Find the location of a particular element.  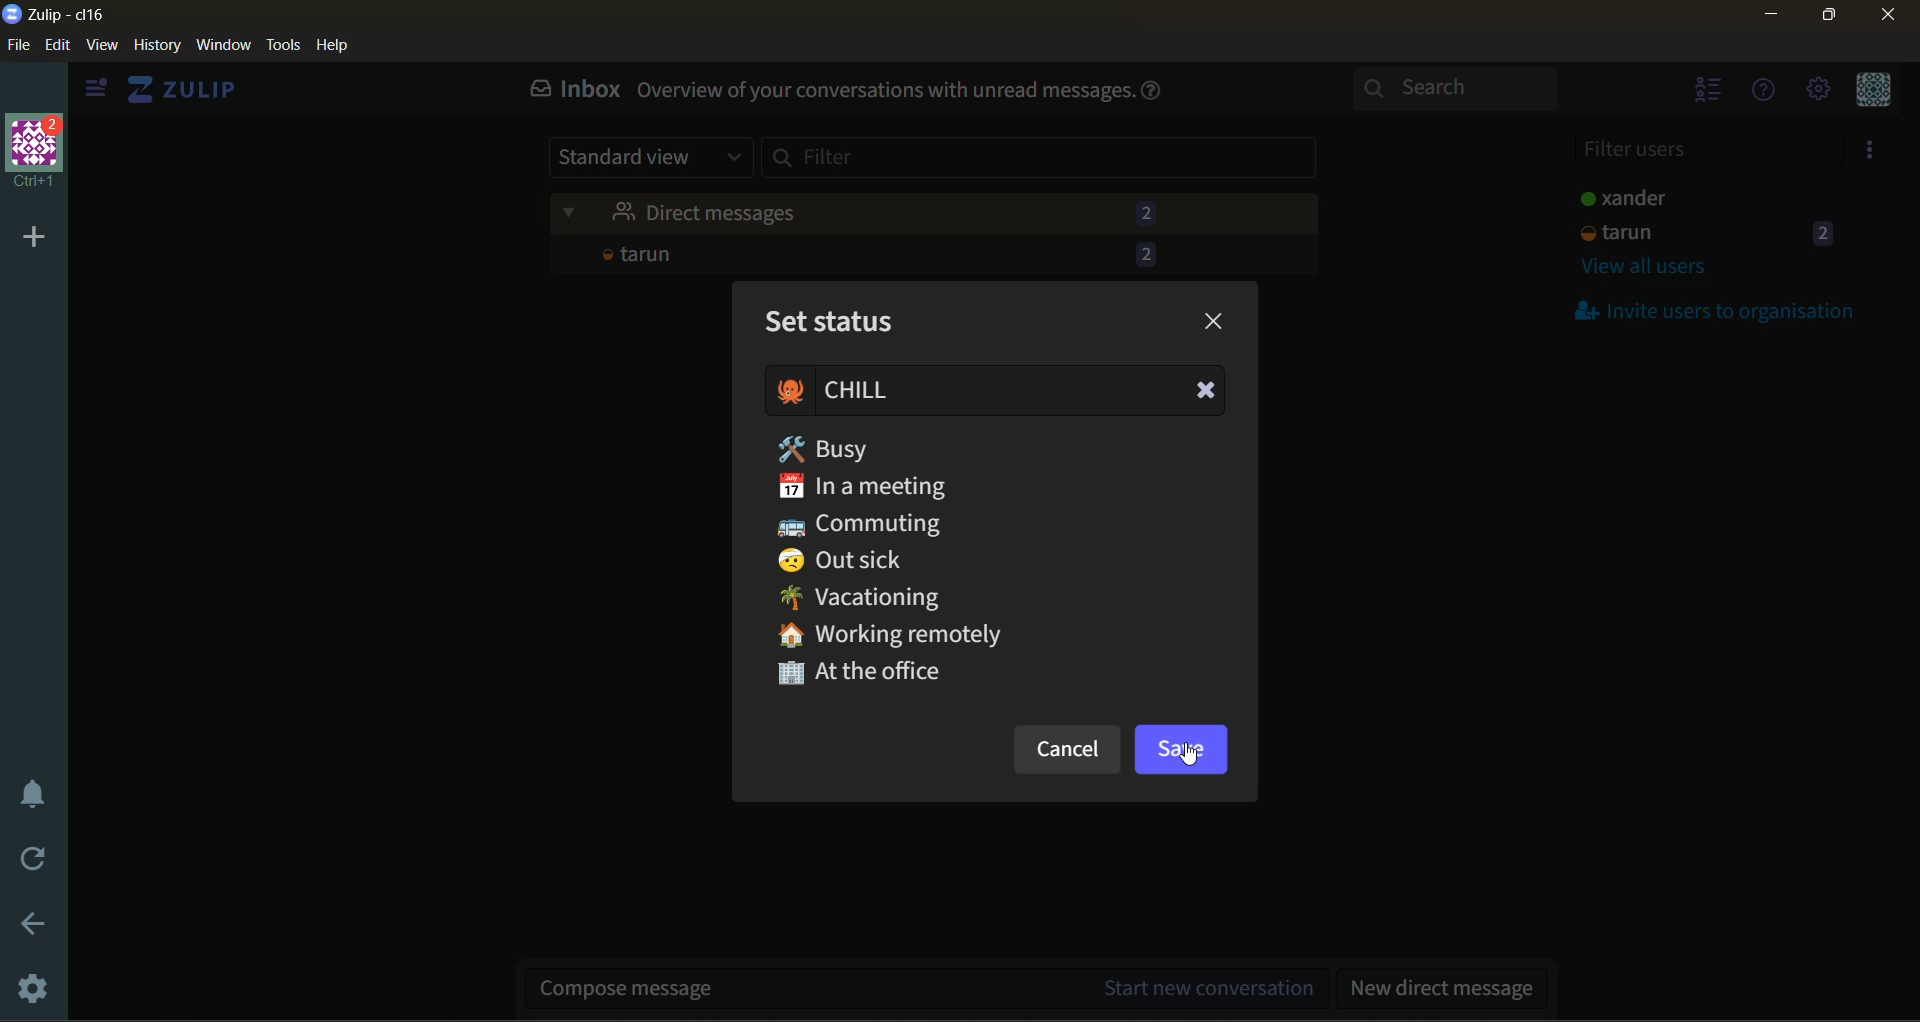

history is located at coordinates (156, 46).